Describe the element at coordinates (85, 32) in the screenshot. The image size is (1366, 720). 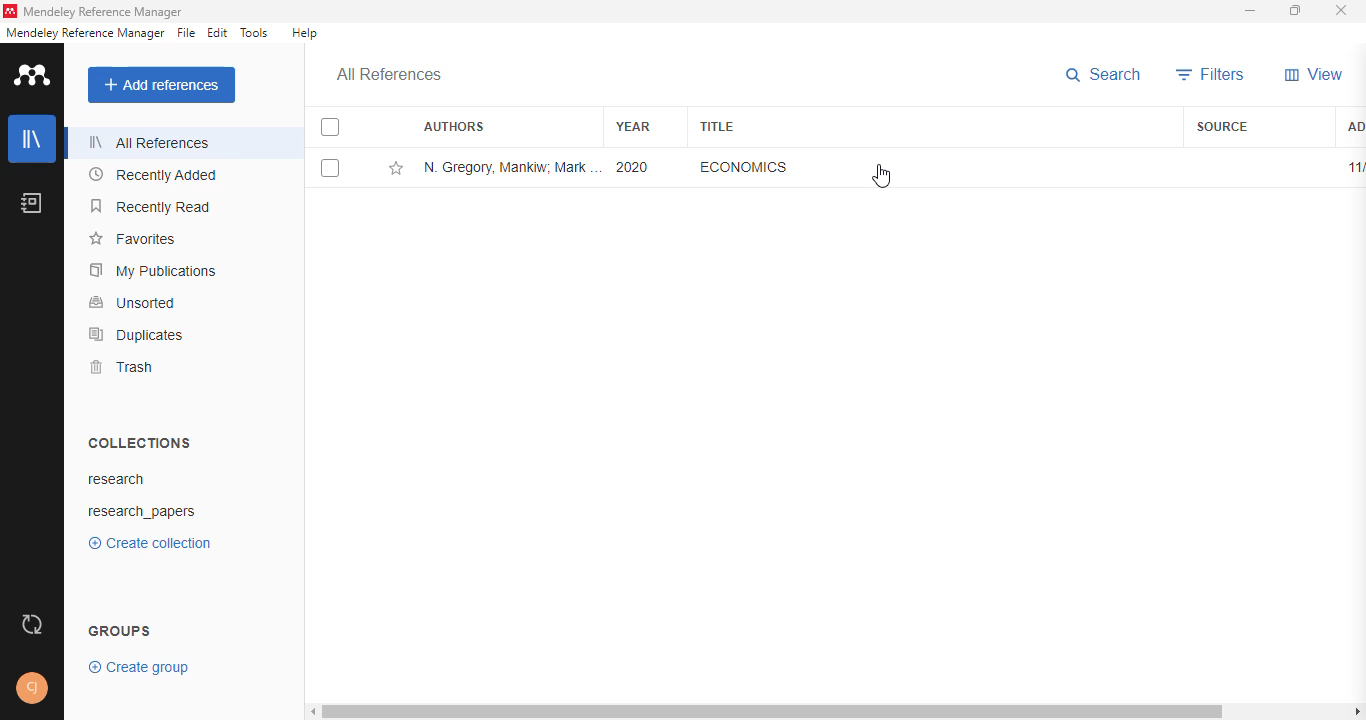
I see `mendeley reference manager` at that location.